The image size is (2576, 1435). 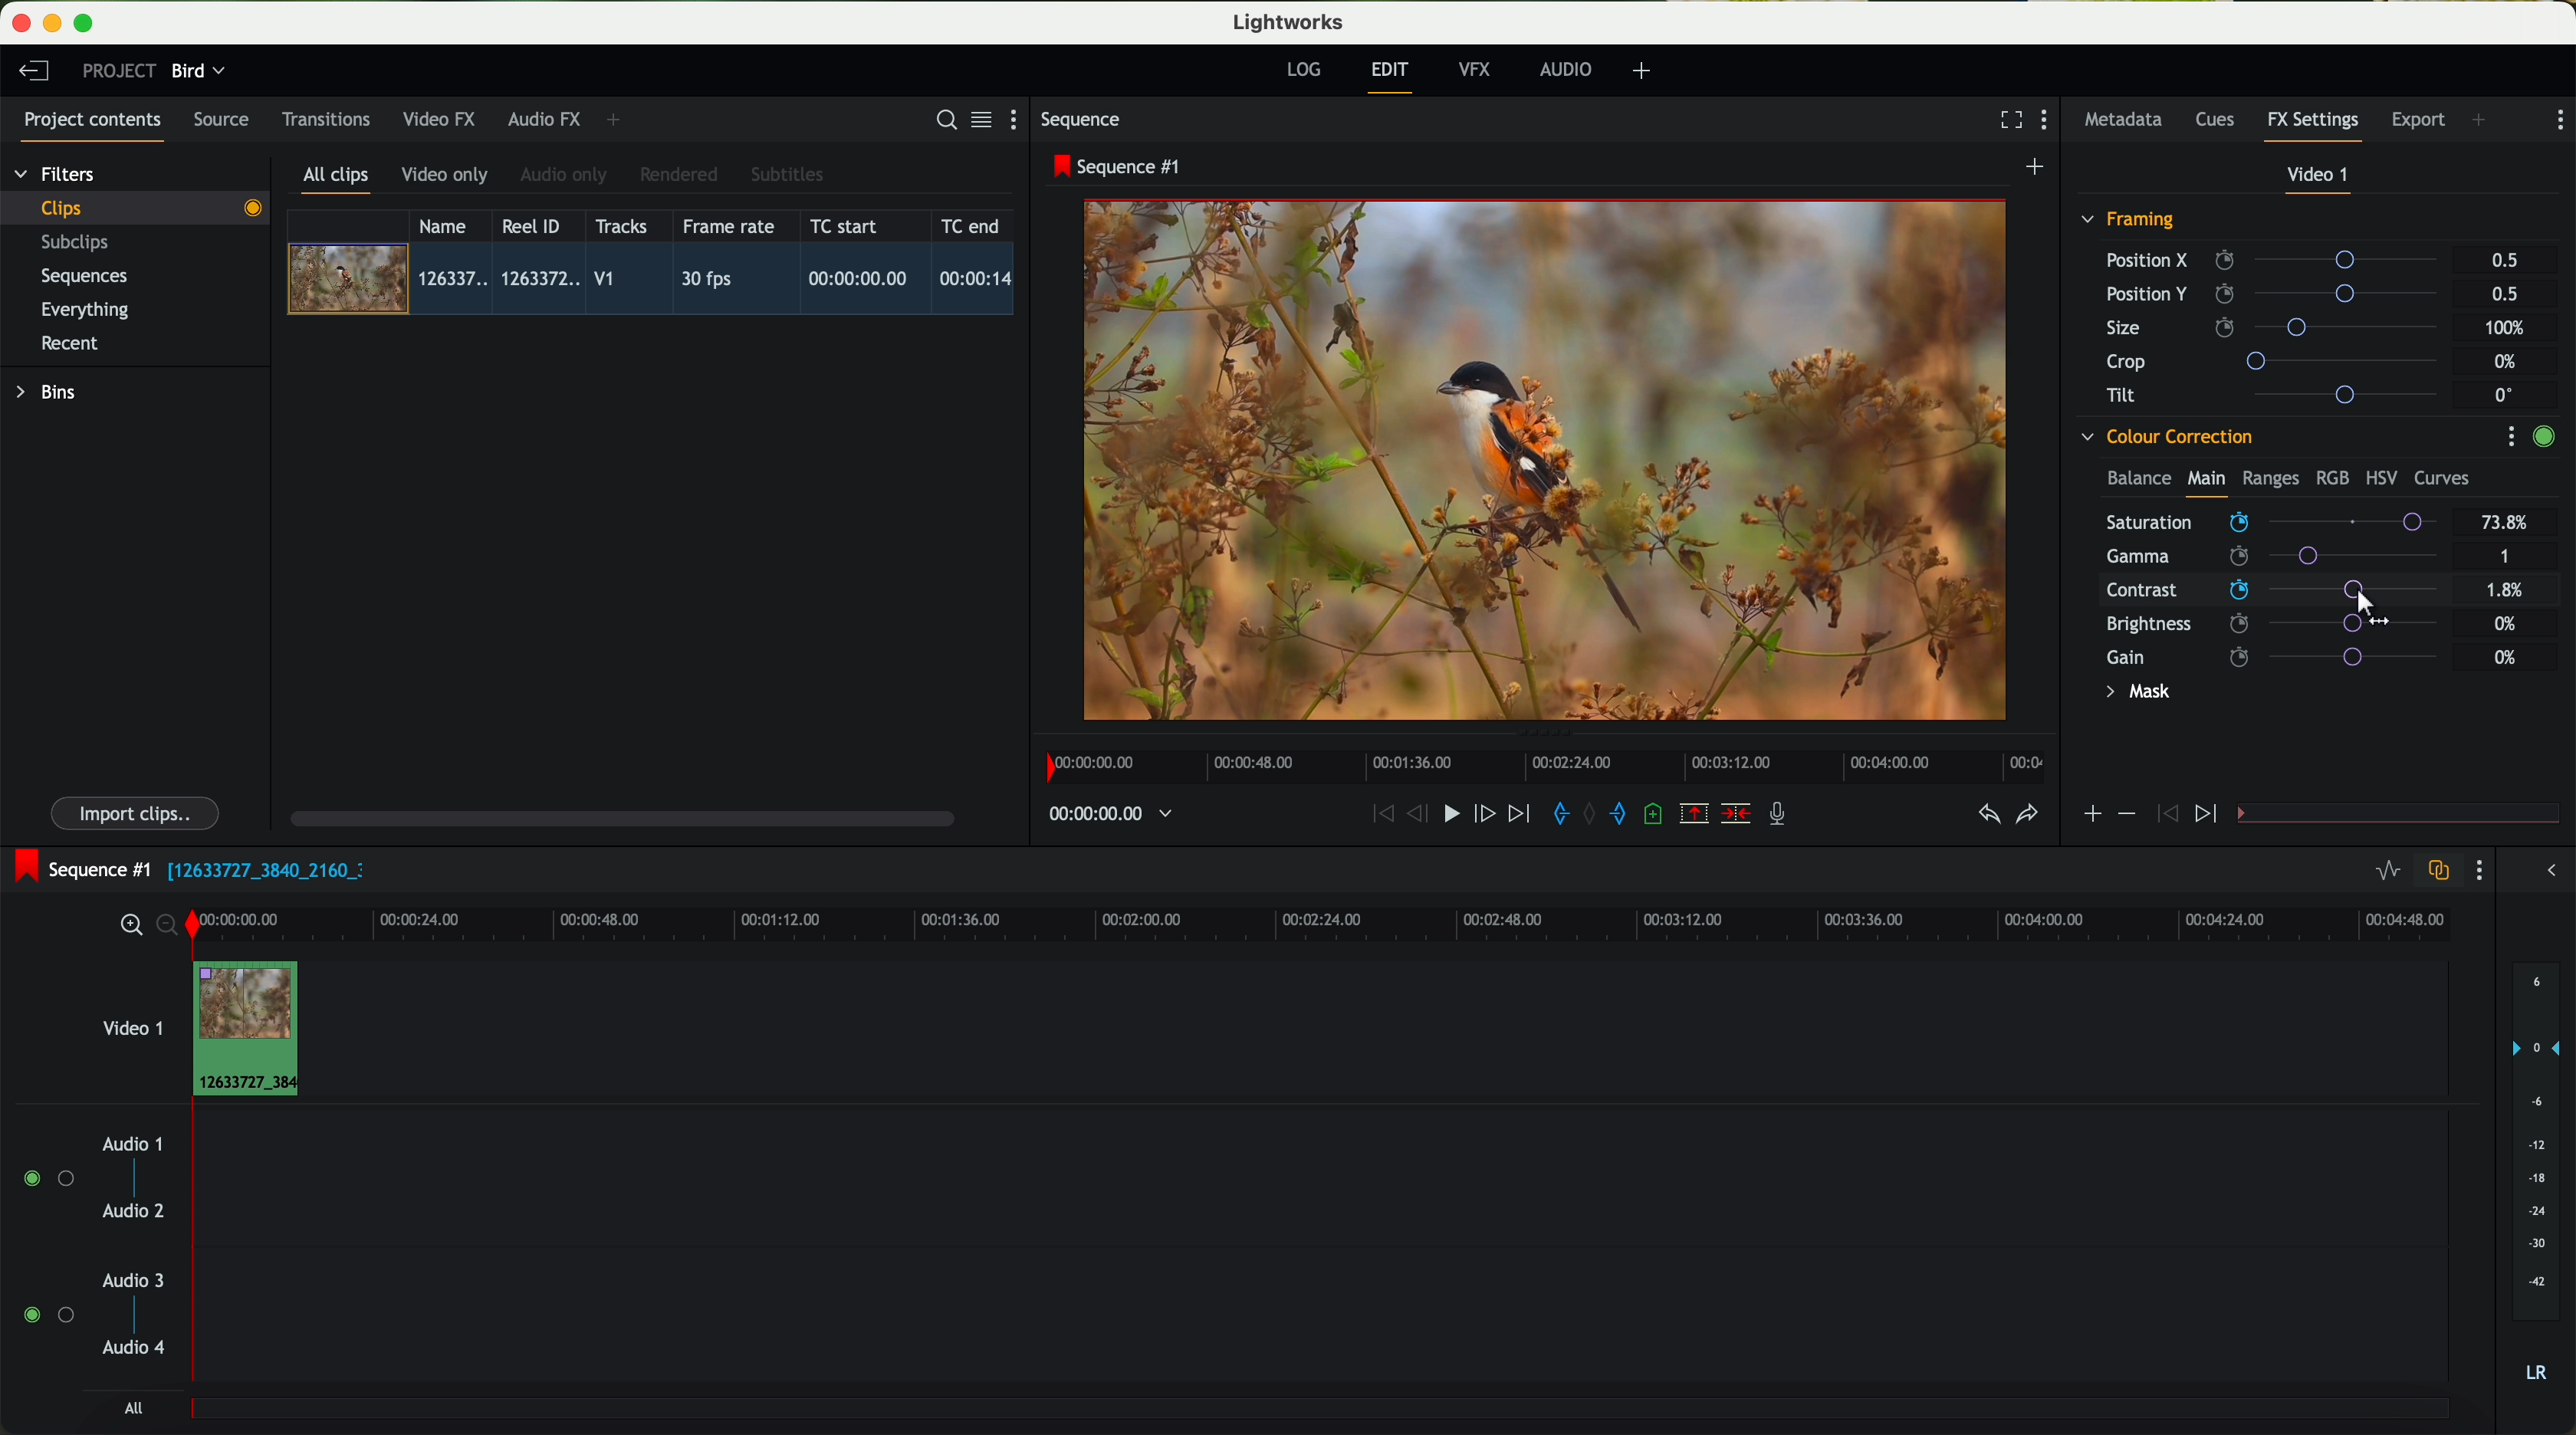 What do you see at coordinates (1081, 120) in the screenshot?
I see `sequence` at bounding box center [1081, 120].